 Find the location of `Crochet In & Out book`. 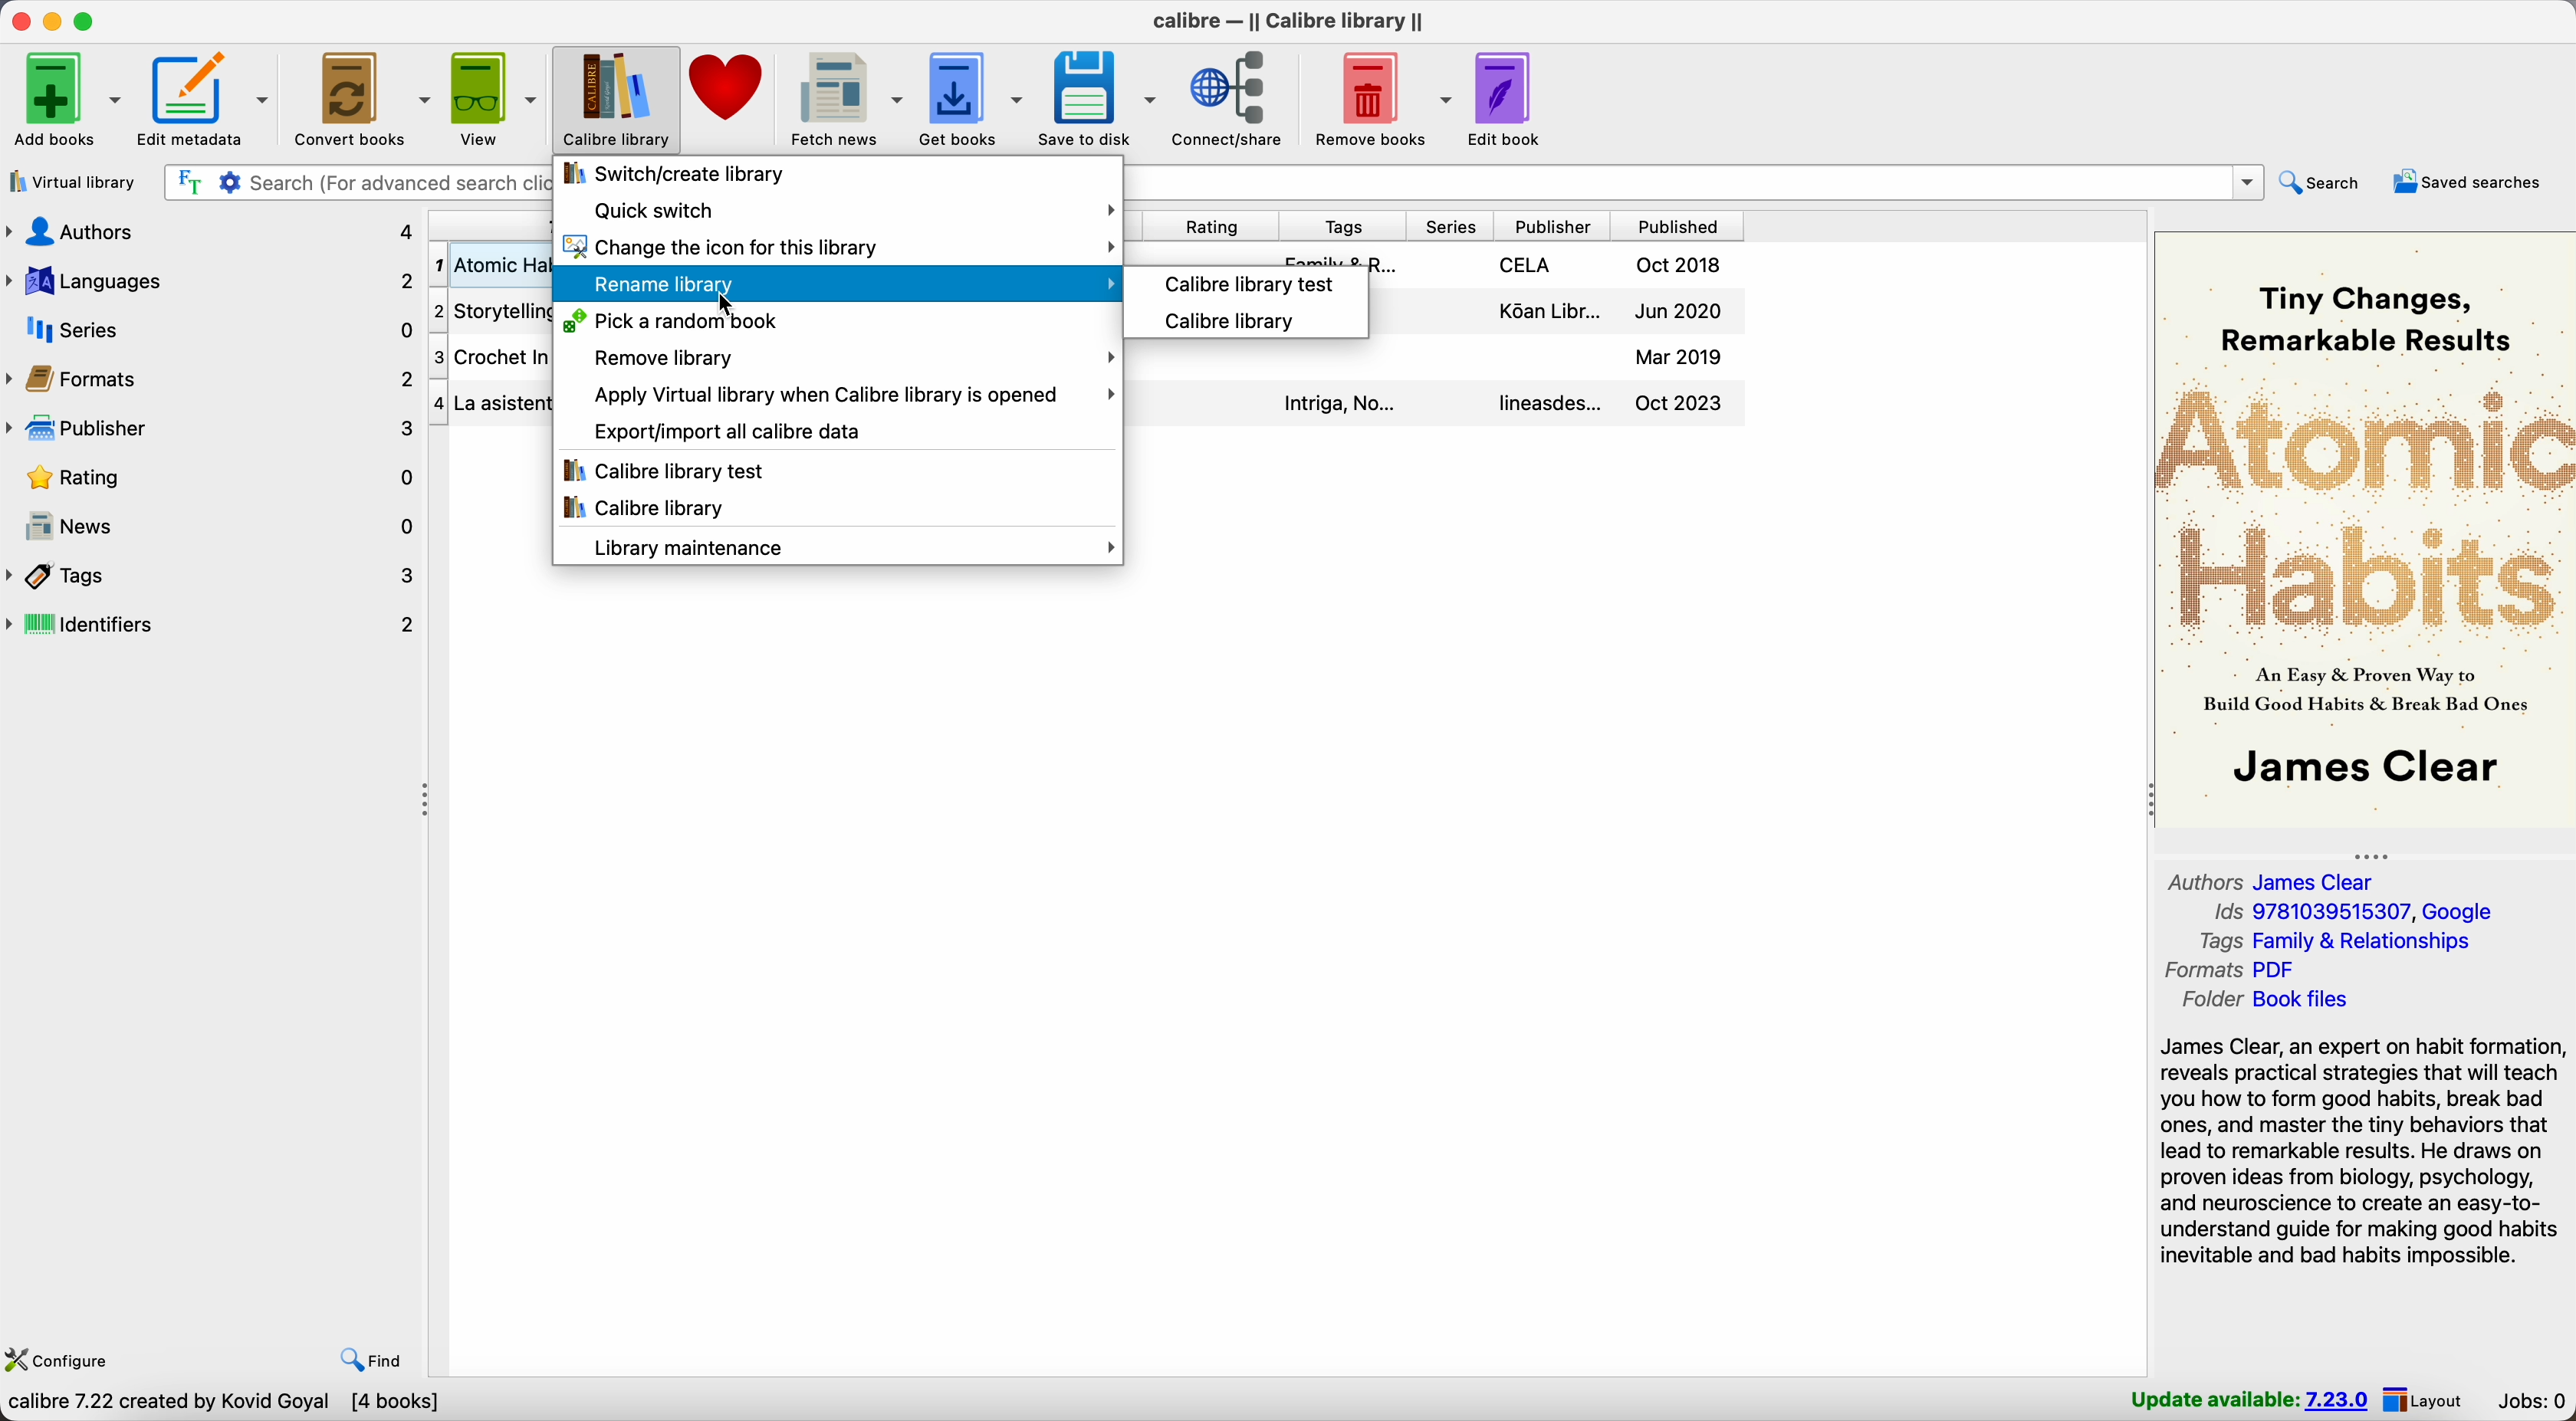

Crochet In & Out book is located at coordinates (492, 358).